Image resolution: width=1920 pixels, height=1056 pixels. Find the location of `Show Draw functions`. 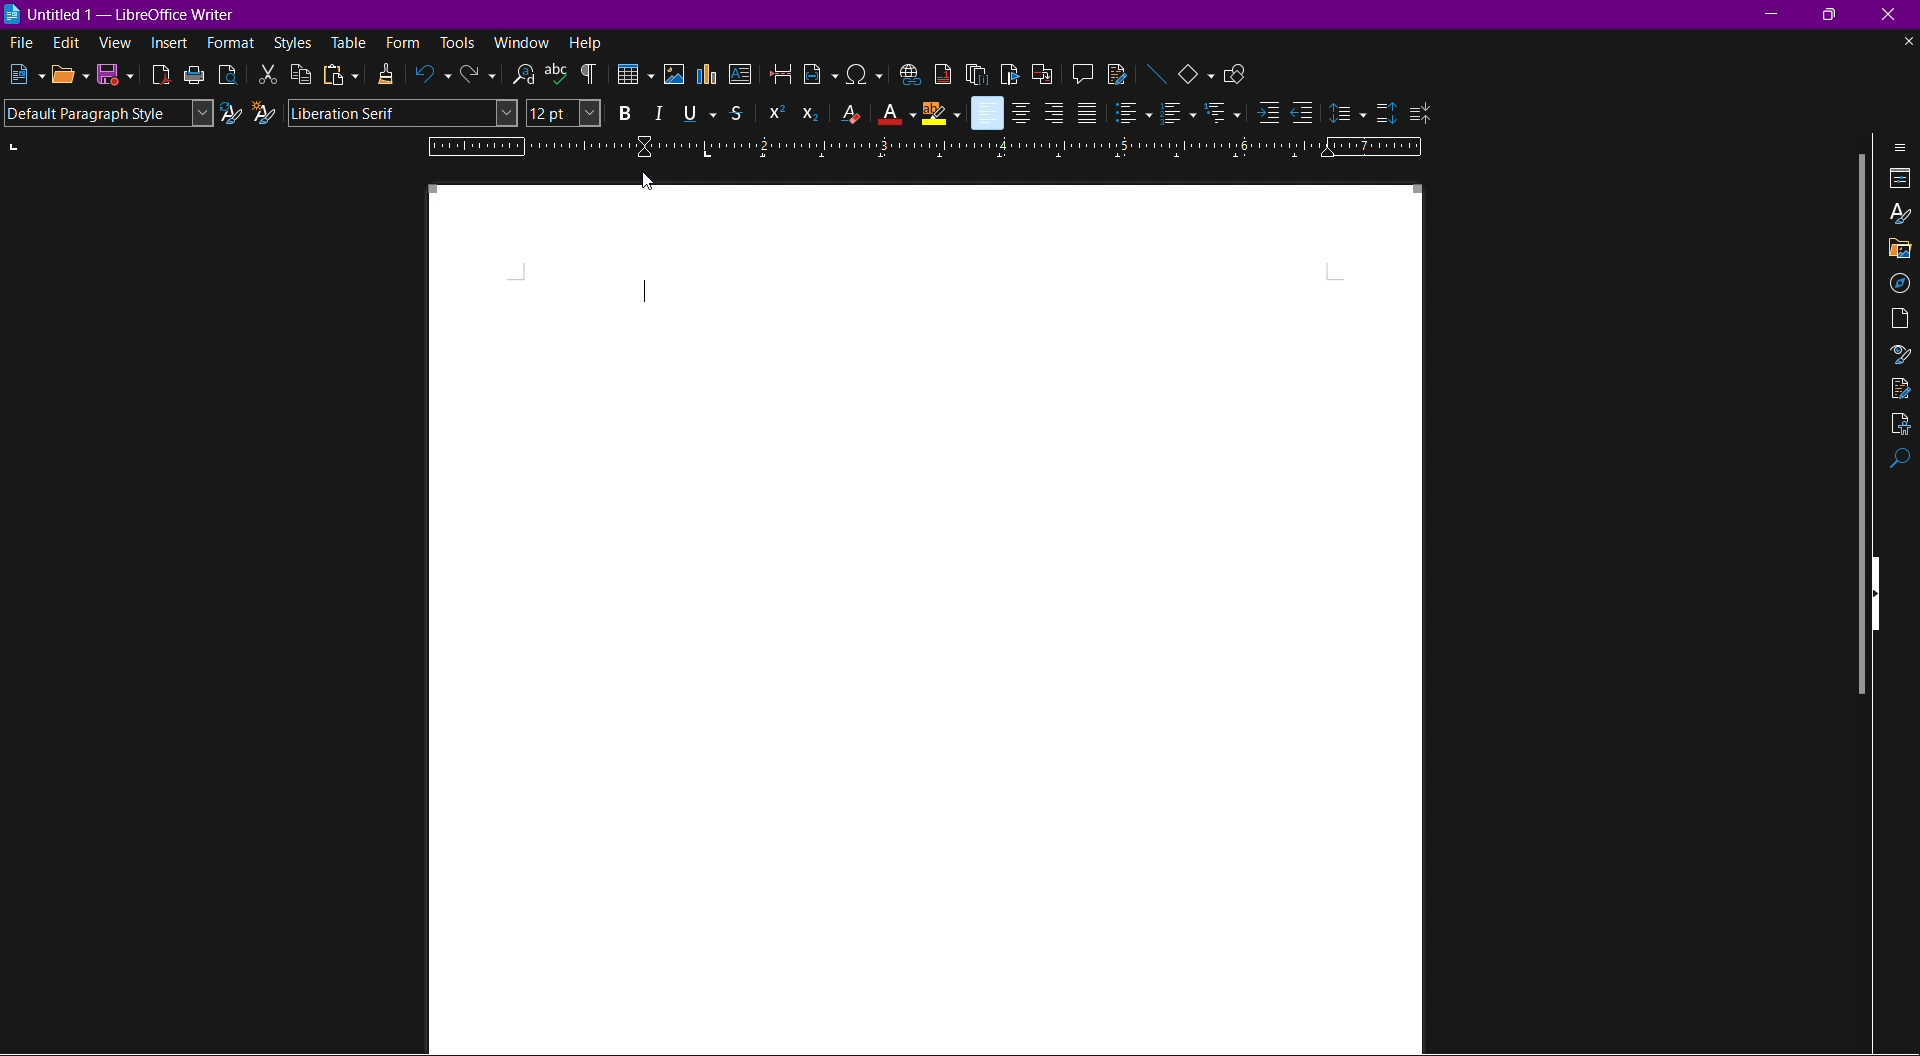

Show Draw functions is located at coordinates (1240, 72).